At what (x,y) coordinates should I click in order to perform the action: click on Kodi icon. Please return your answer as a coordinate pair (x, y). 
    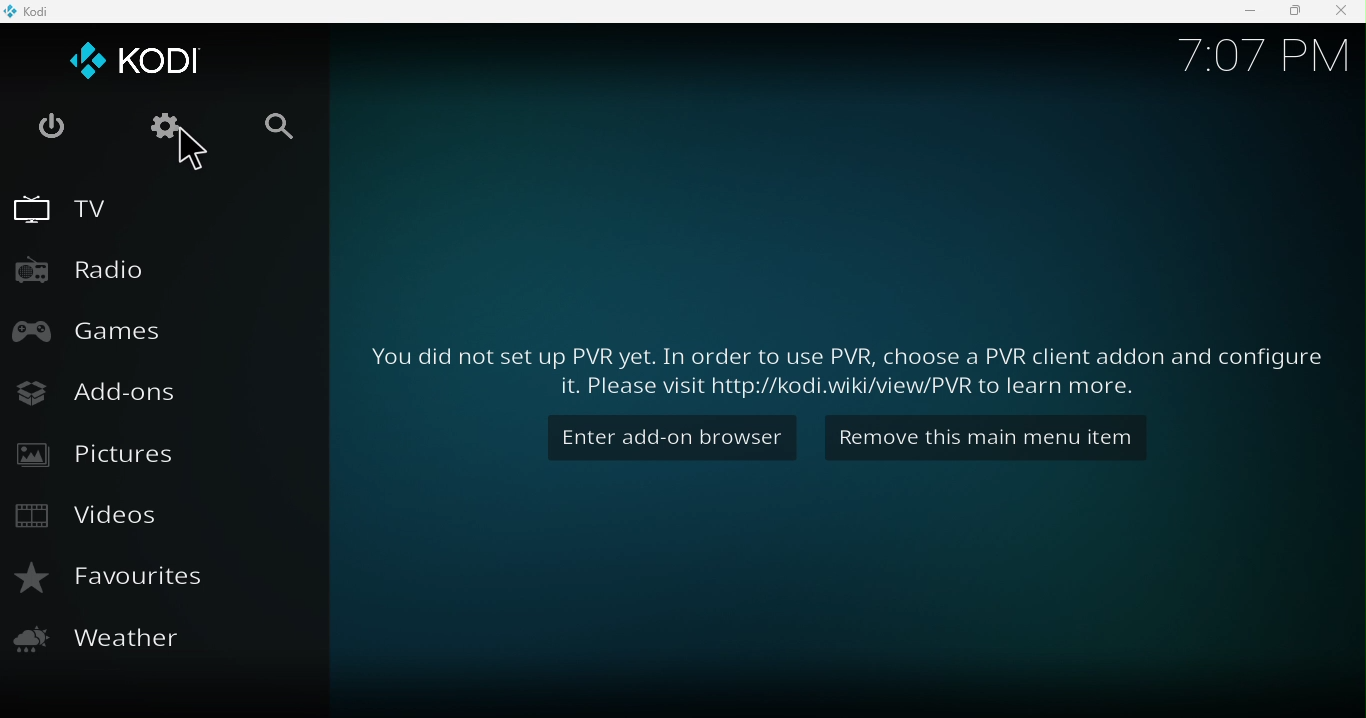
    Looking at the image, I should click on (32, 11).